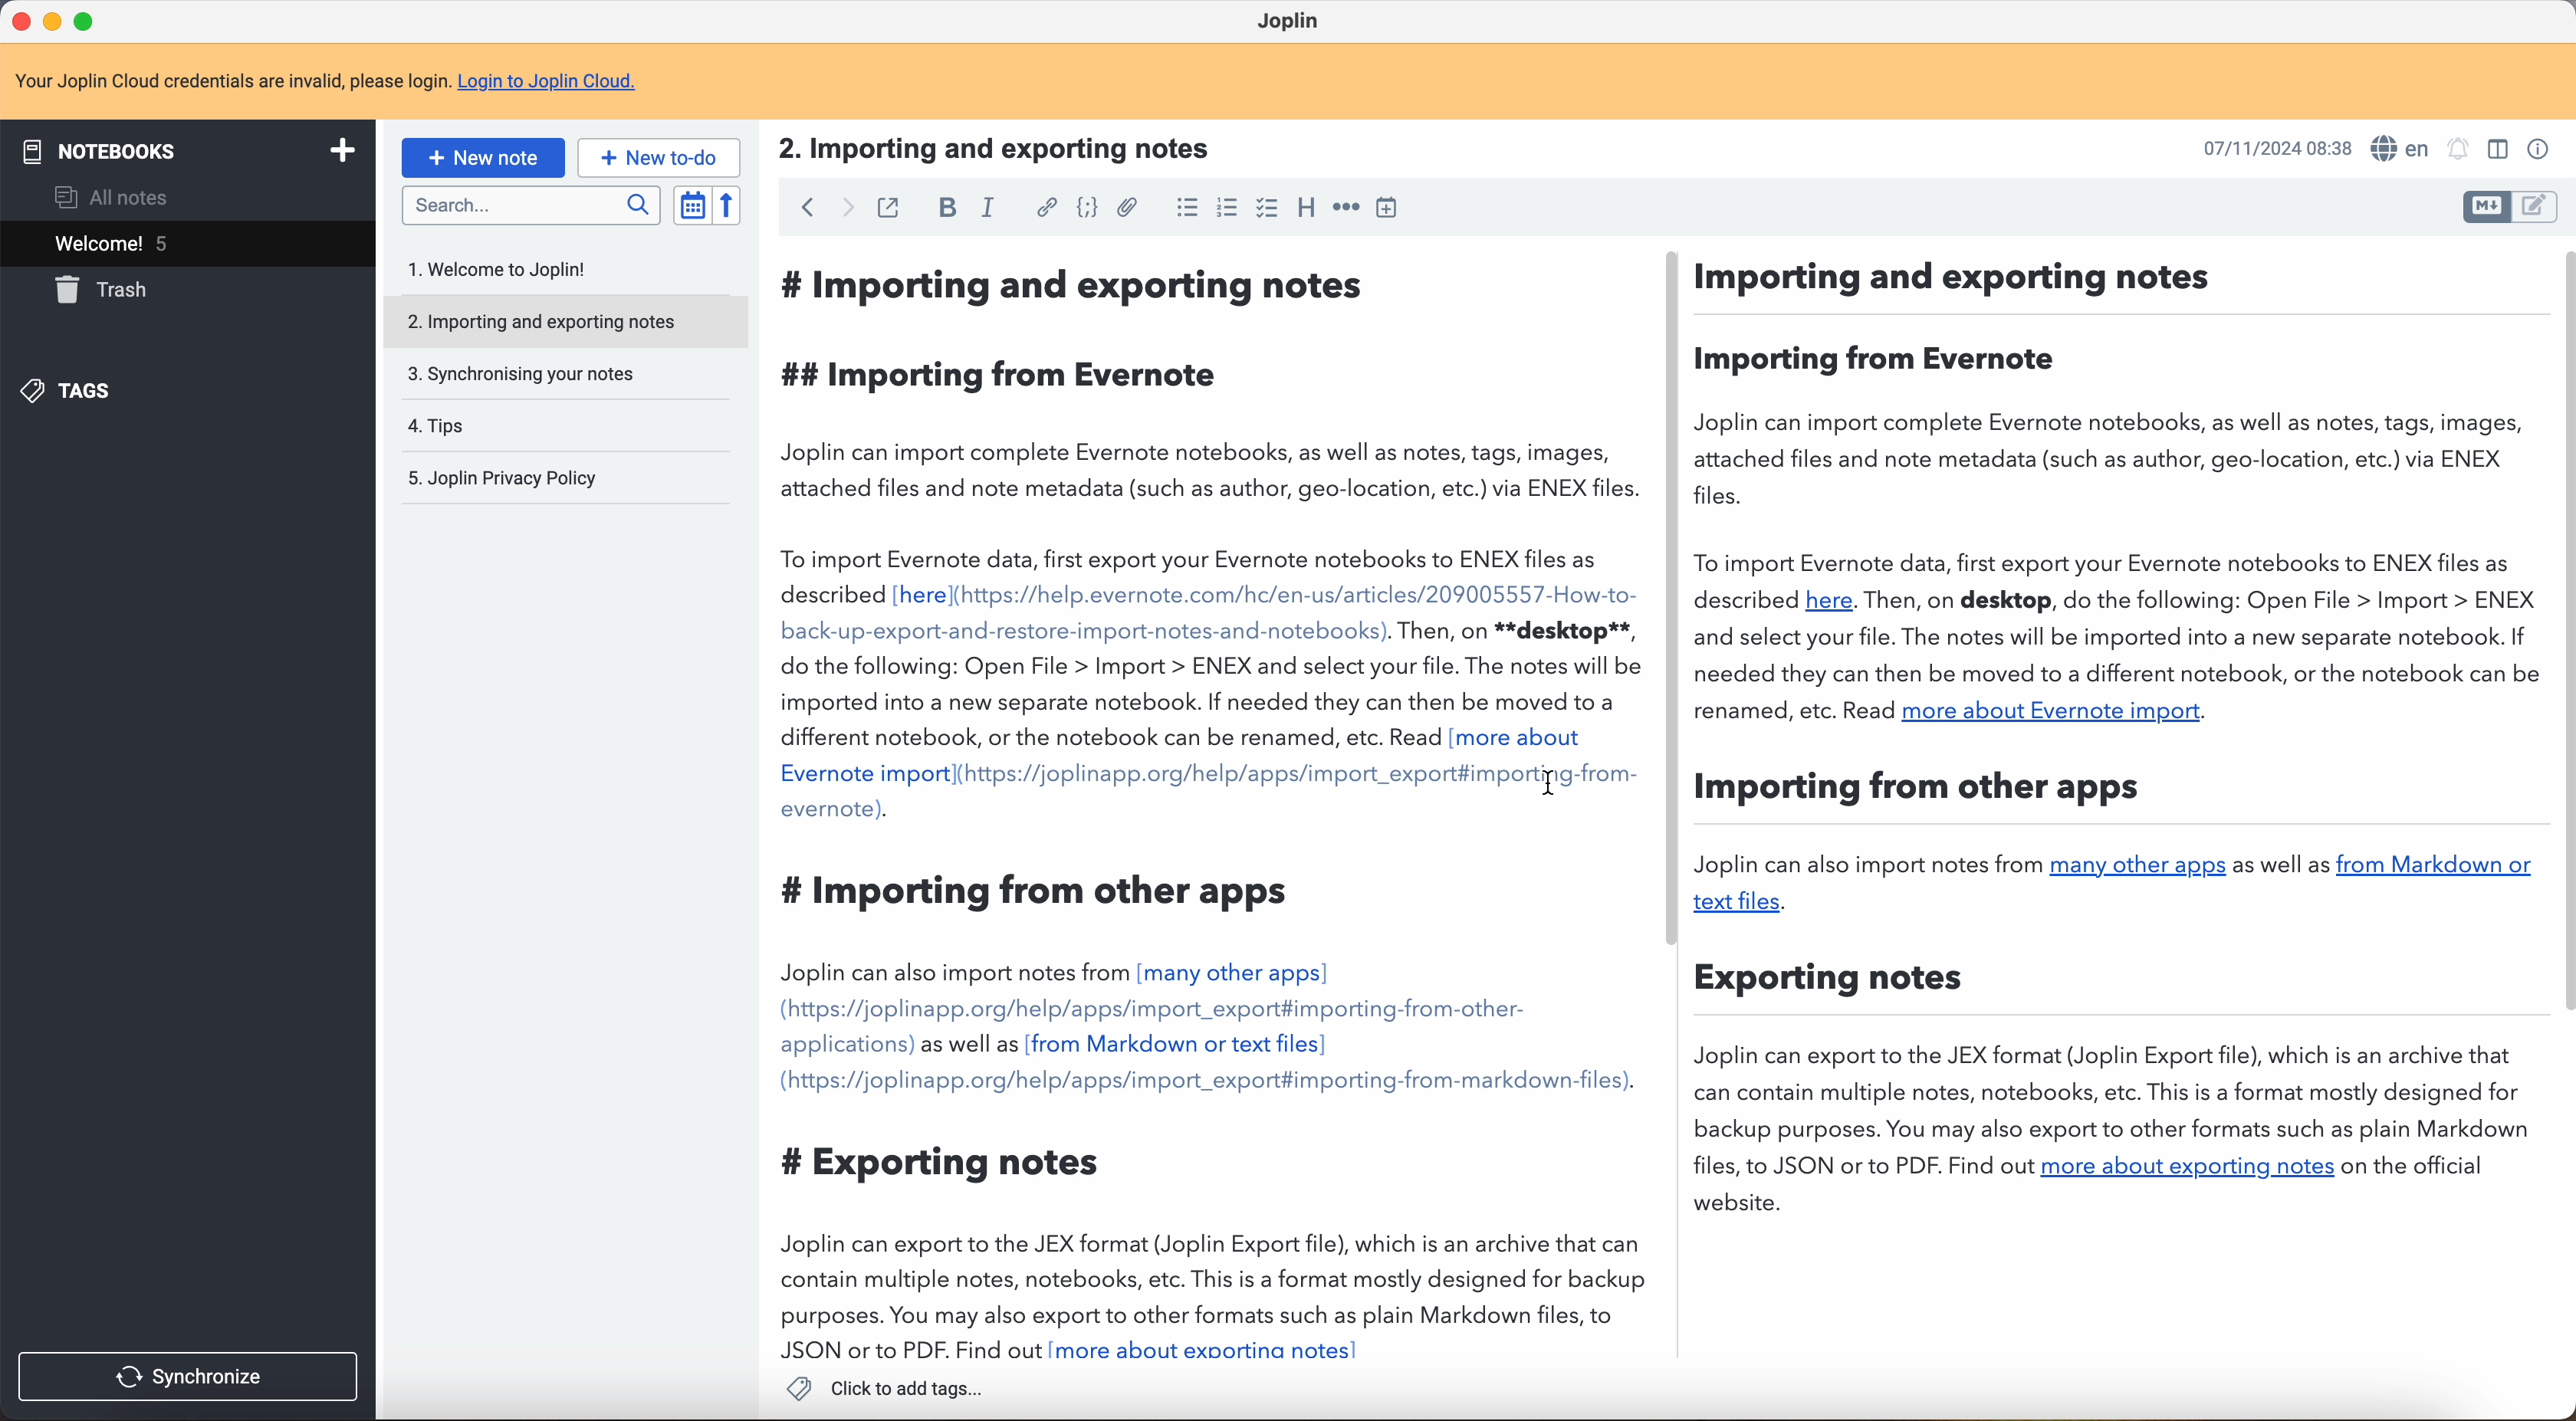 This screenshot has width=2576, height=1421. What do you see at coordinates (195, 148) in the screenshot?
I see `notebooks` at bounding box center [195, 148].